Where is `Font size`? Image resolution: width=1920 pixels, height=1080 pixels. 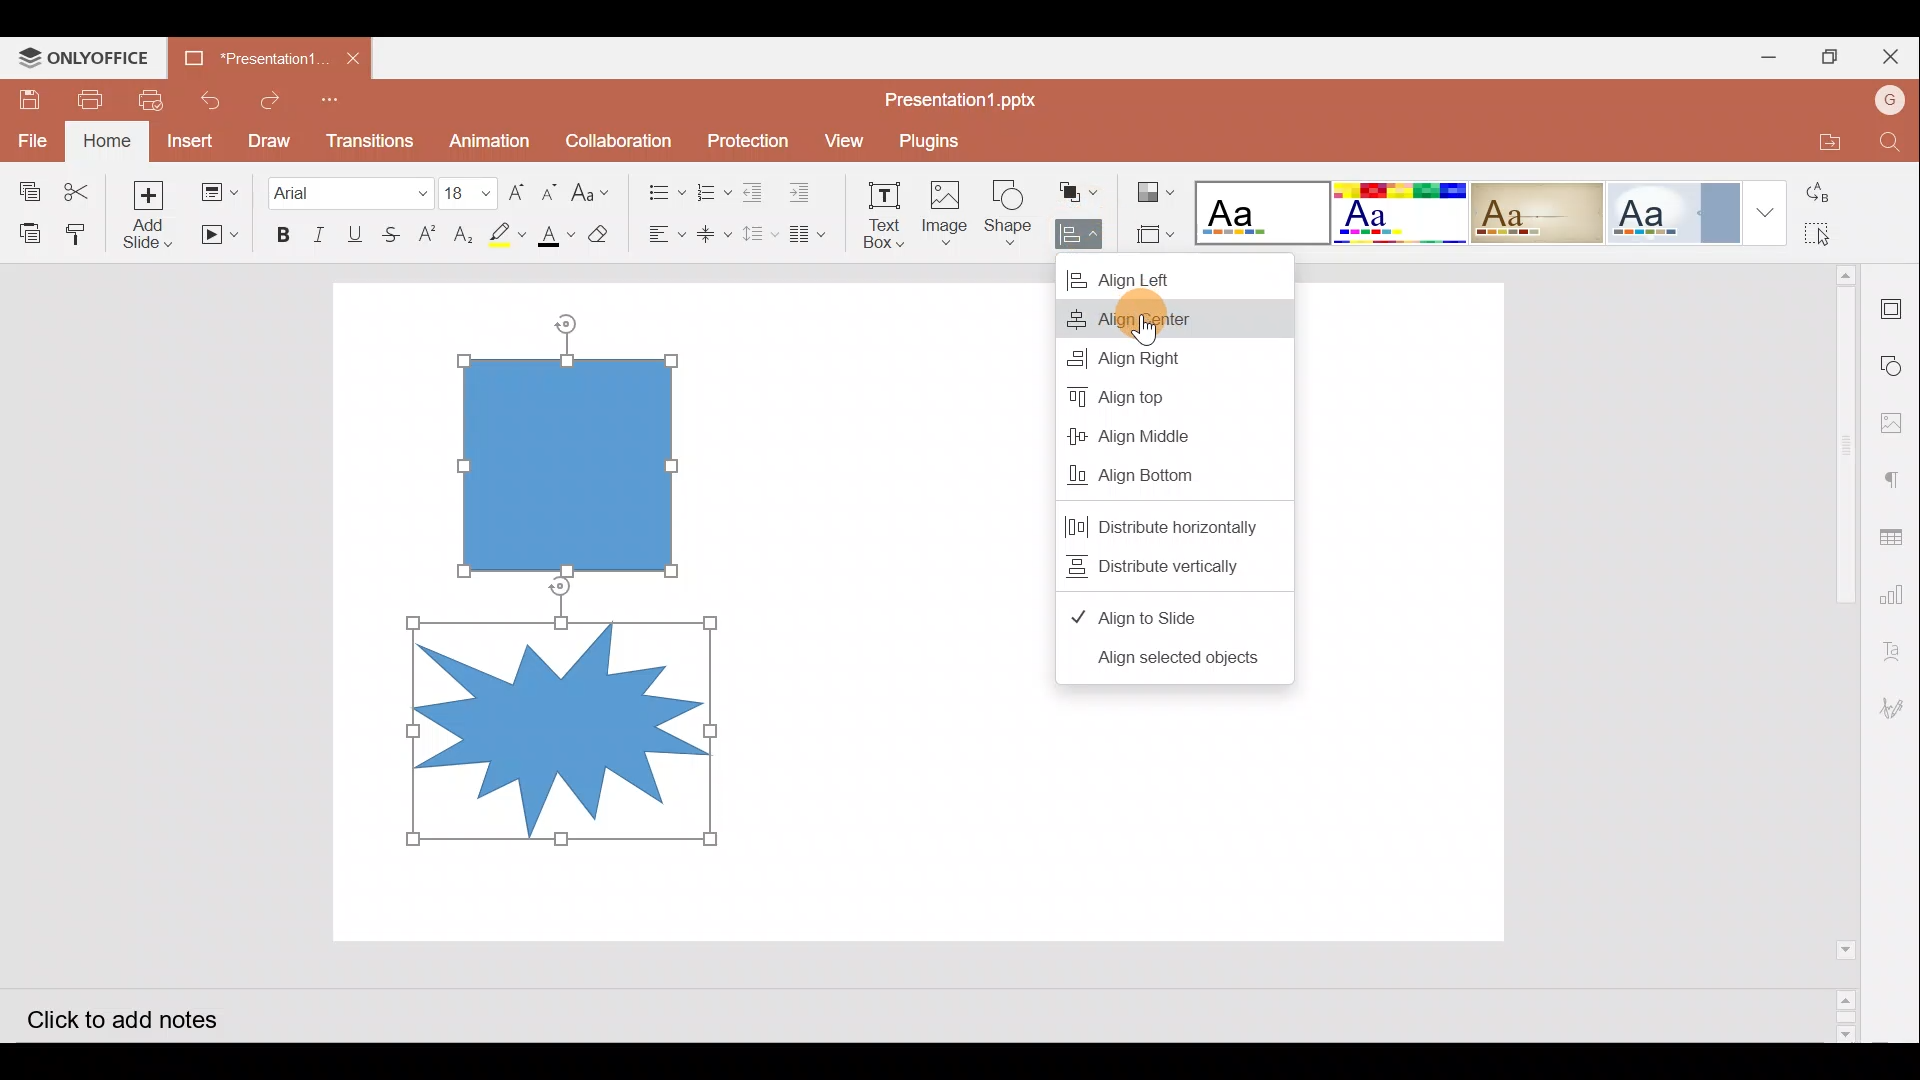 Font size is located at coordinates (465, 185).